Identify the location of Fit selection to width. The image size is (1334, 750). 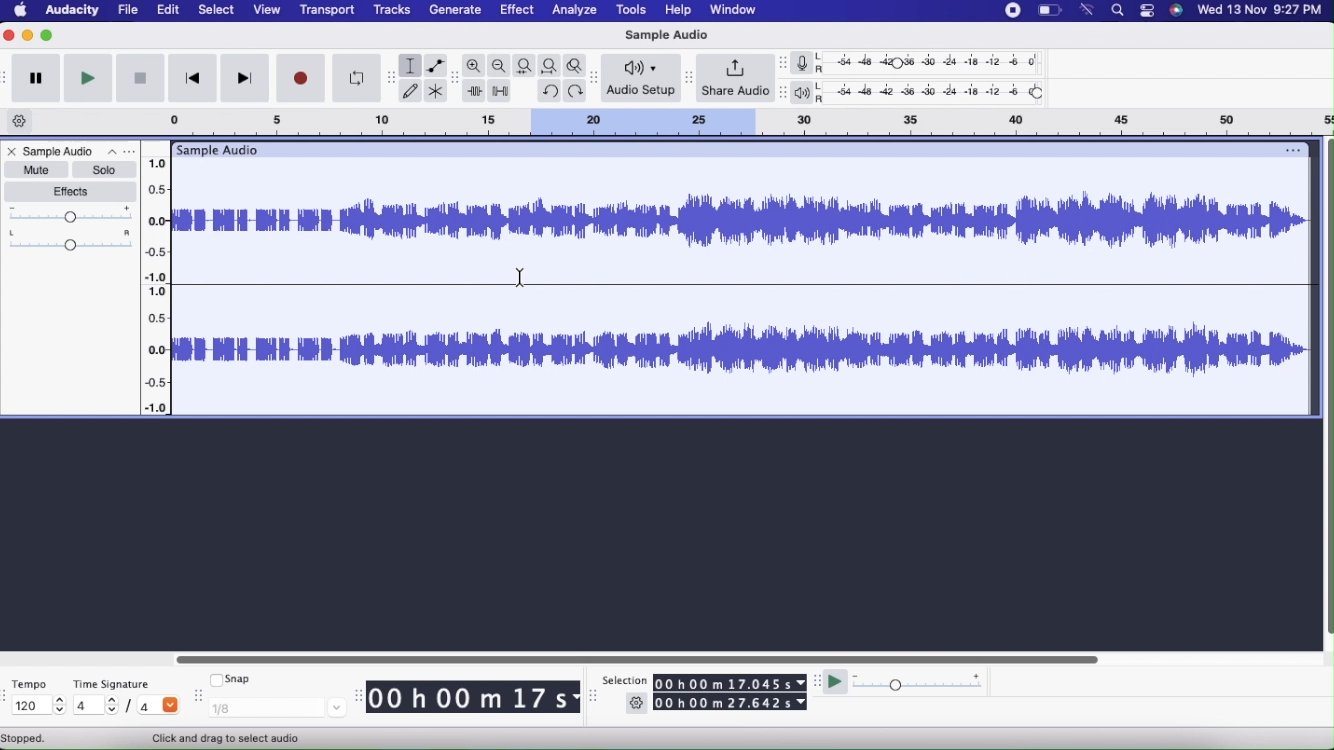
(525, 66).